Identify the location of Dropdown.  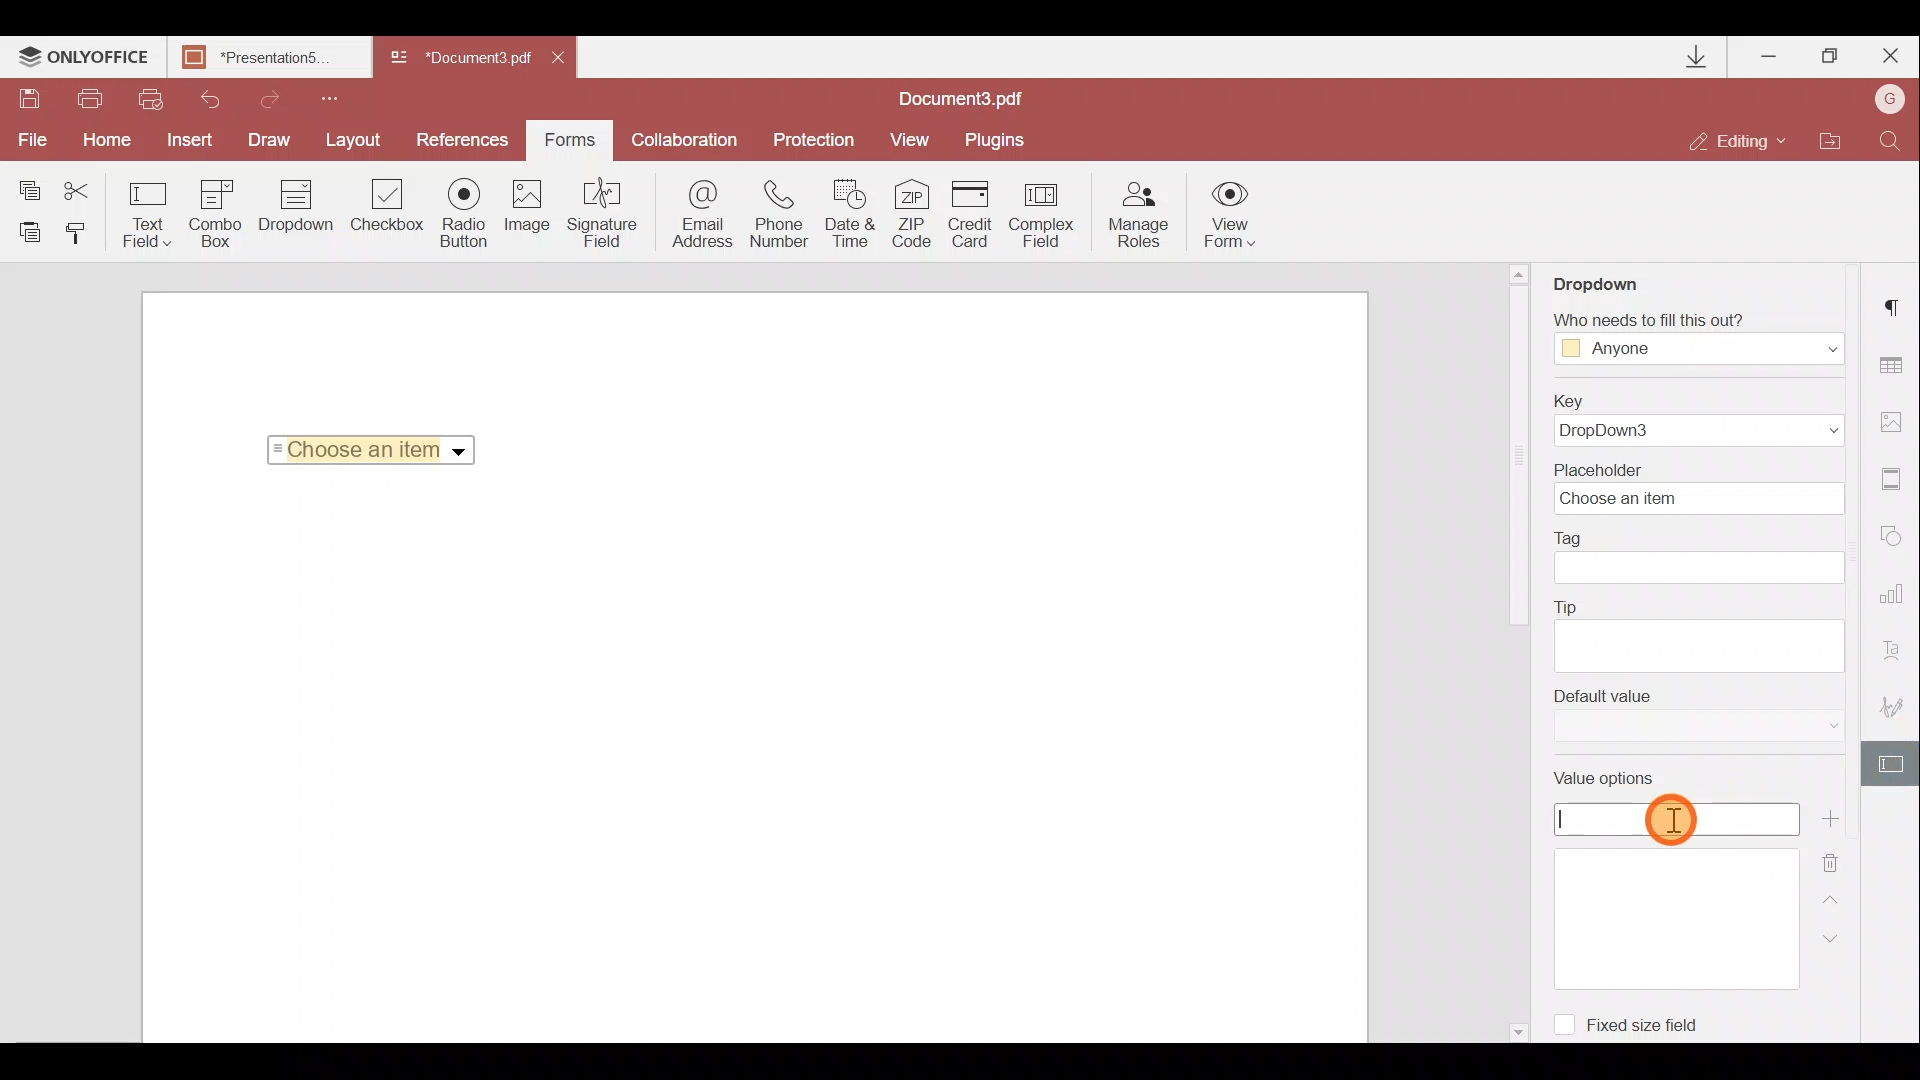
(461, 452).